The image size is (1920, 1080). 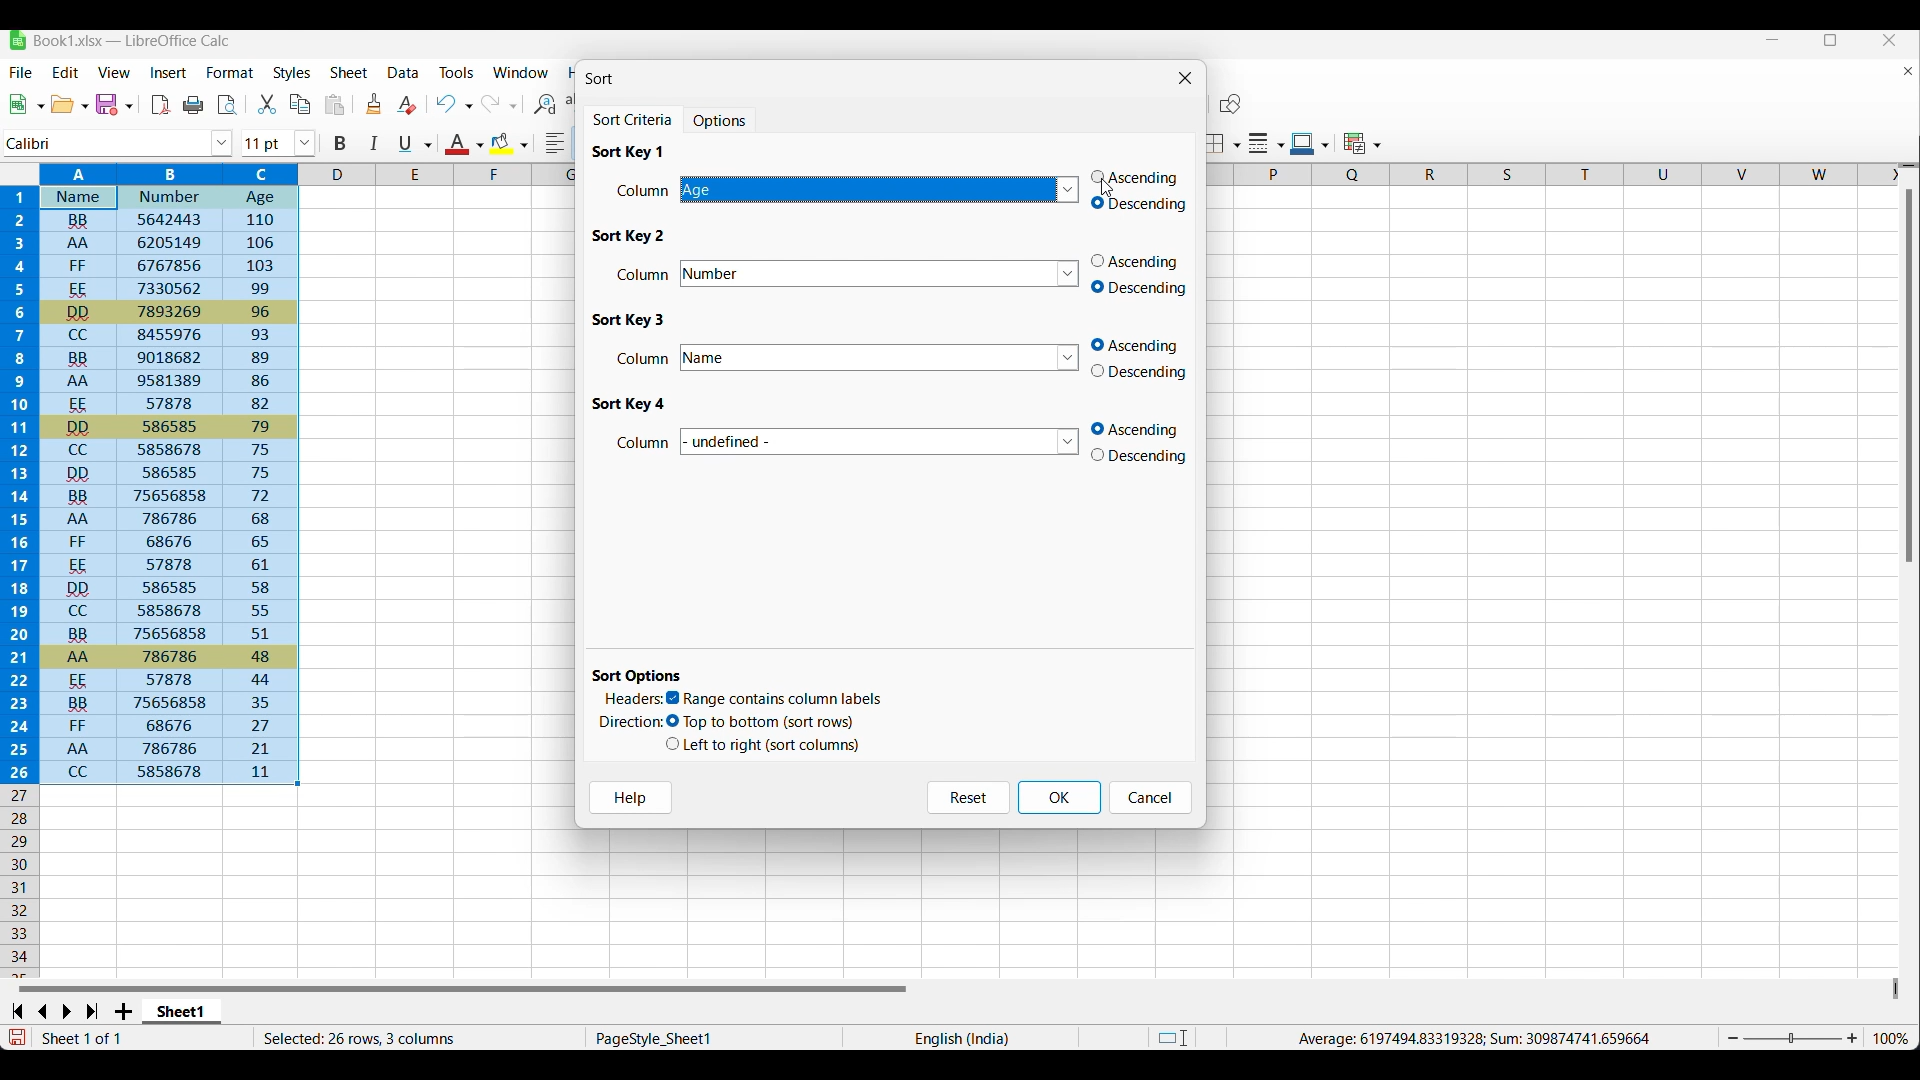 What do you see at coordinates (1472, 1038) in the screenshot?
I see `Average and Sum` at bounding box center [1472, 1038].